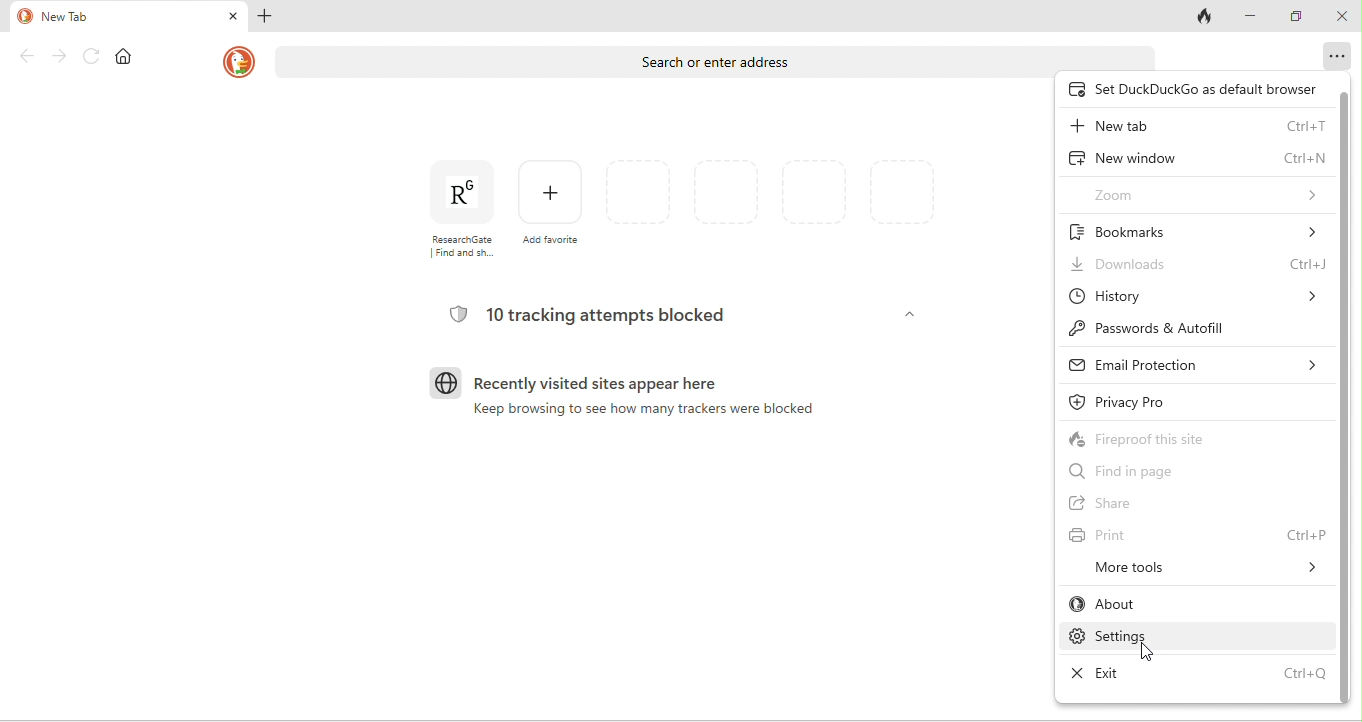 This screenshot has width=1362, height=722. I want to click on recently visited sites appear here, so click(635, 383).